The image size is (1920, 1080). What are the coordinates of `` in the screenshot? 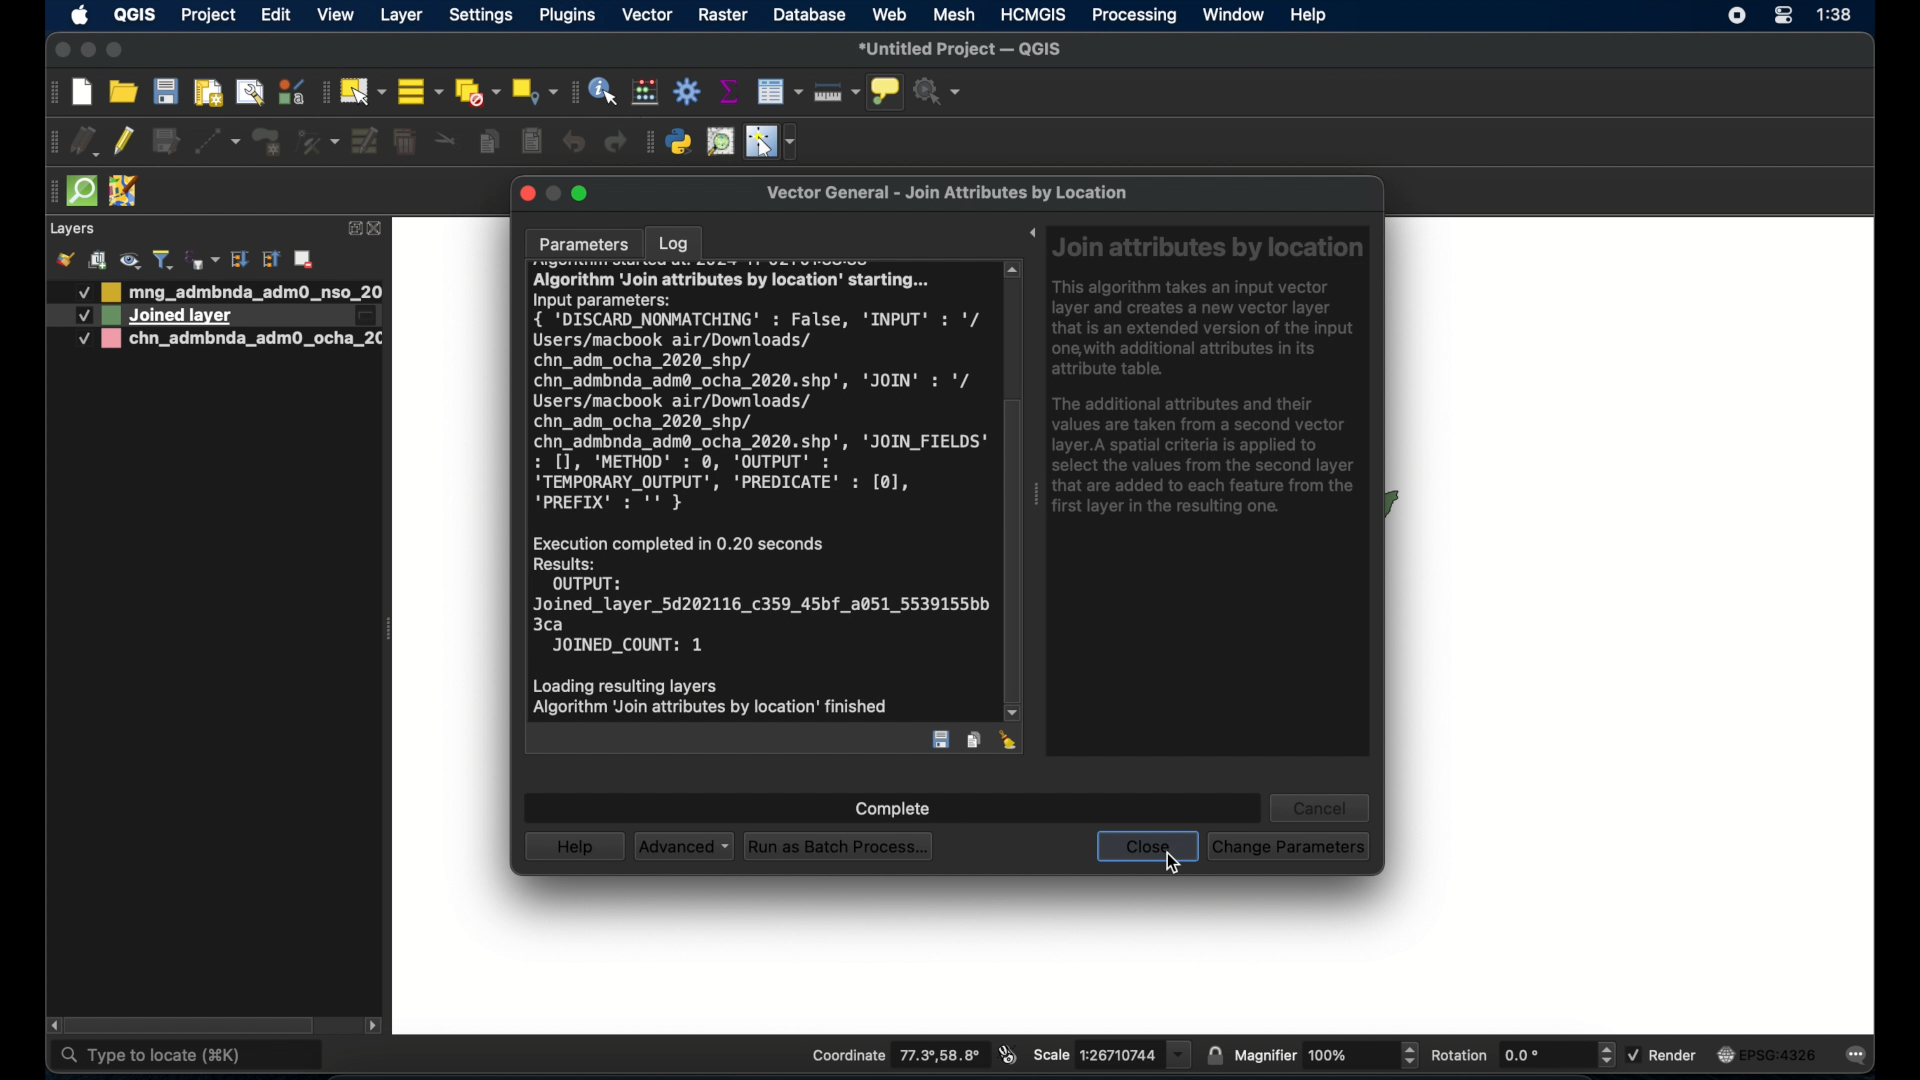 It's located at (74, 293).